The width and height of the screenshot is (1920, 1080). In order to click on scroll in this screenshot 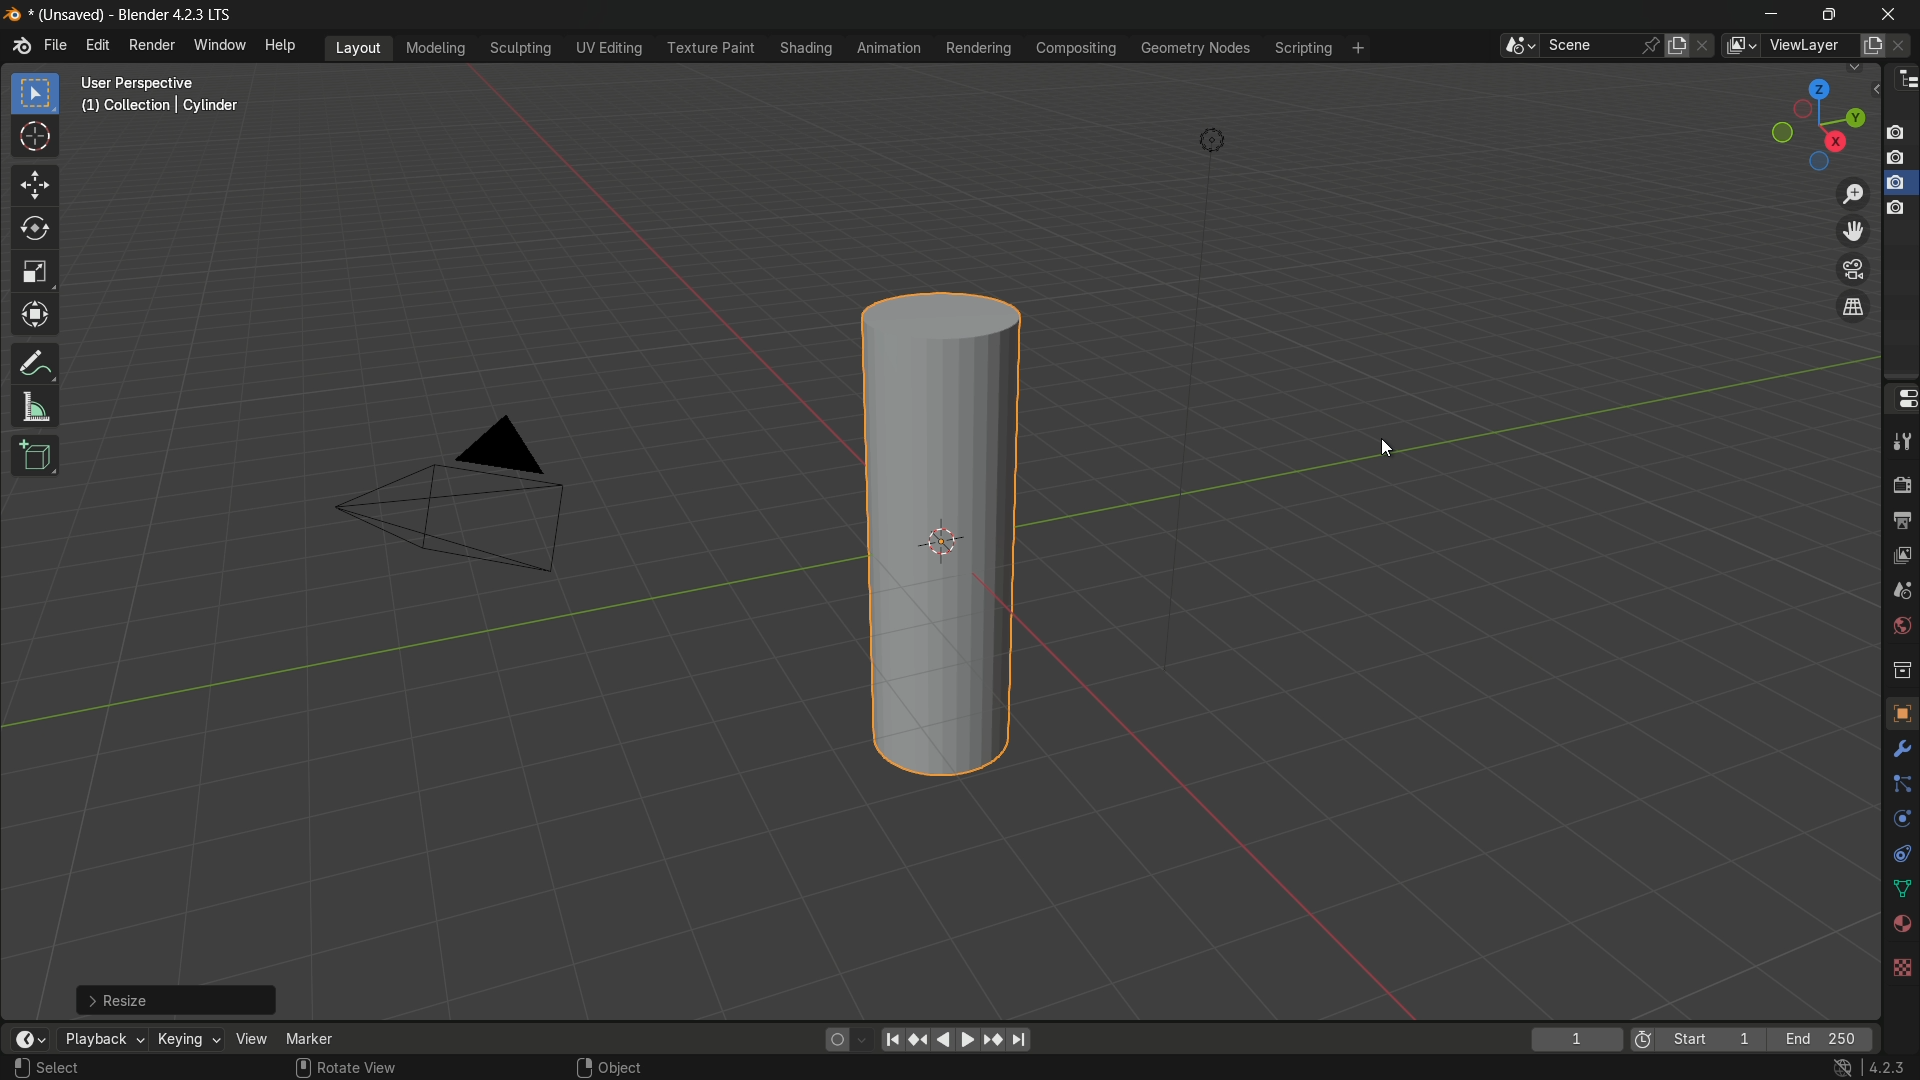, I will do `click(302, 1068)`.